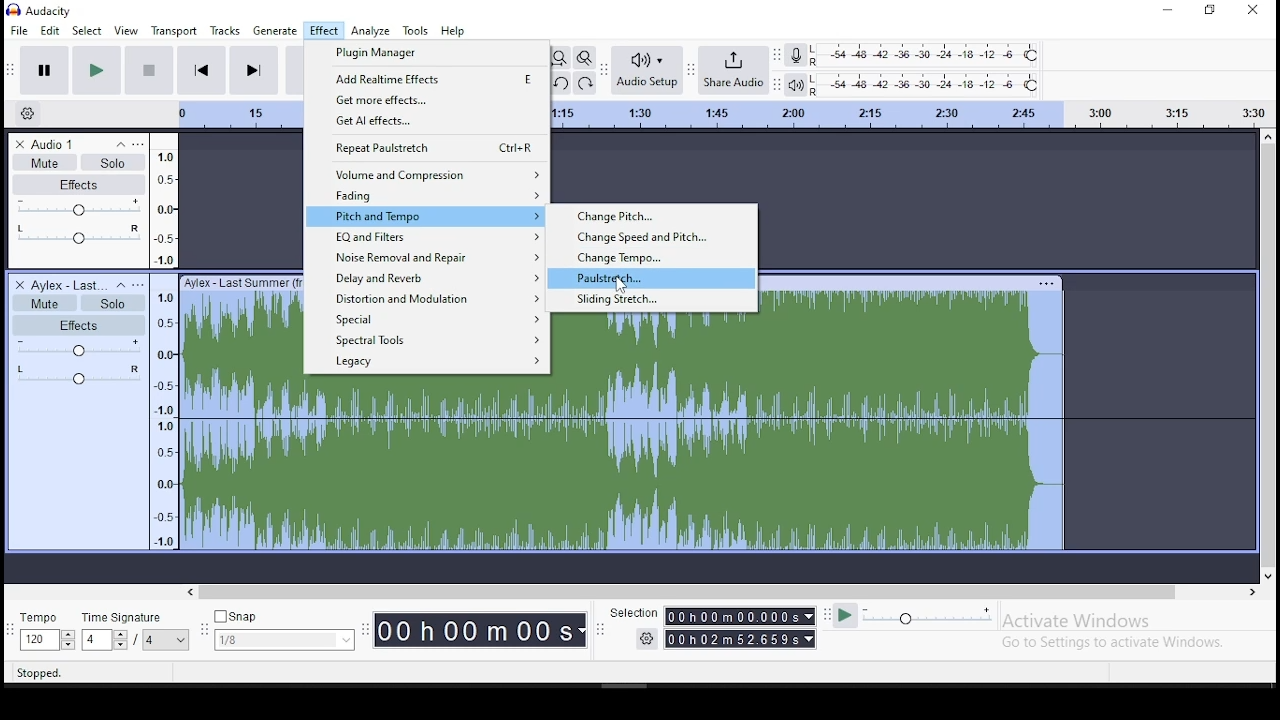 The width and height of the screenshot is (1280, 720). Describe the element at coordinates (45, 674) in the screenshot. I see `tool tips` at that location.